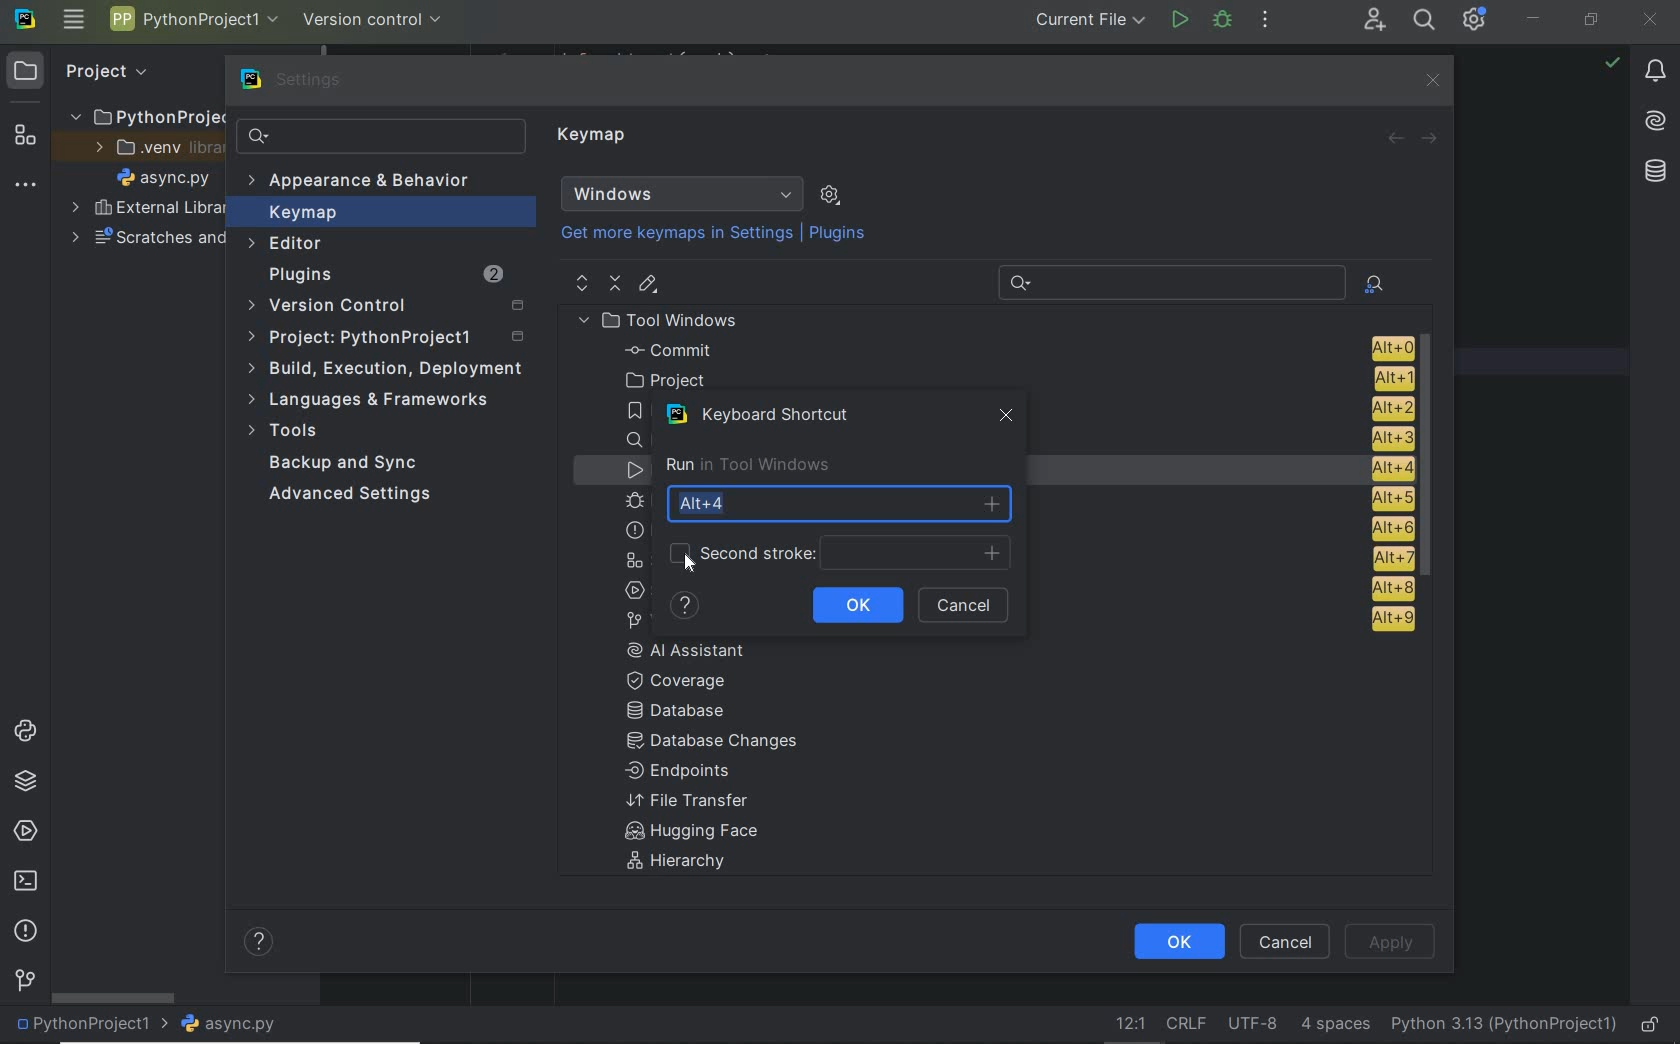 The width and height of the screenshot is (1680, 1044). What do you see at coordinates (1184, 1024) in the screenshot?
I see `Line separator` at bounding box center [1184, 1024].